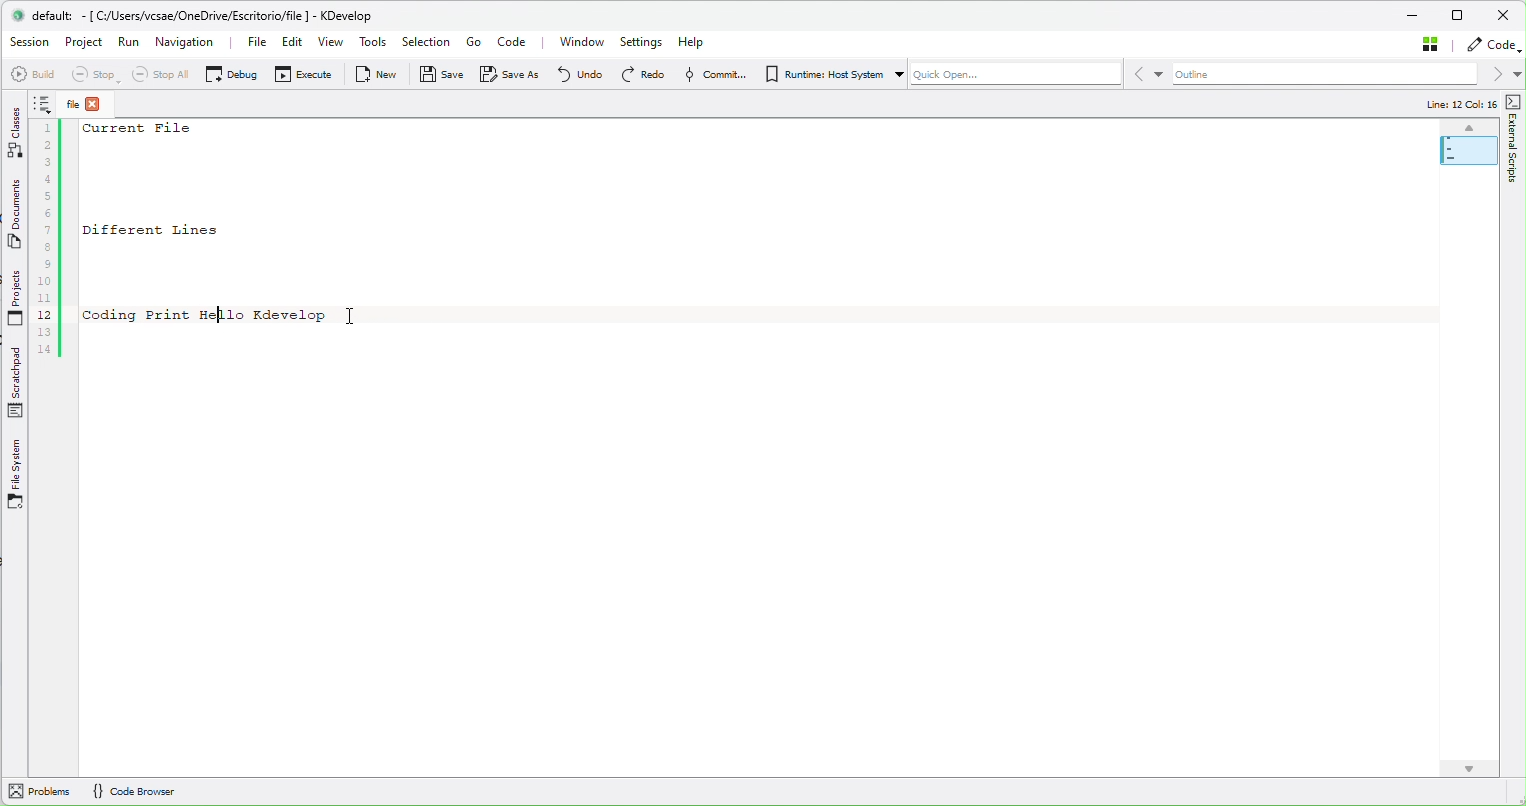 This screenshot has width=1526, height=806. I want to click on Go, so click(474, 43).